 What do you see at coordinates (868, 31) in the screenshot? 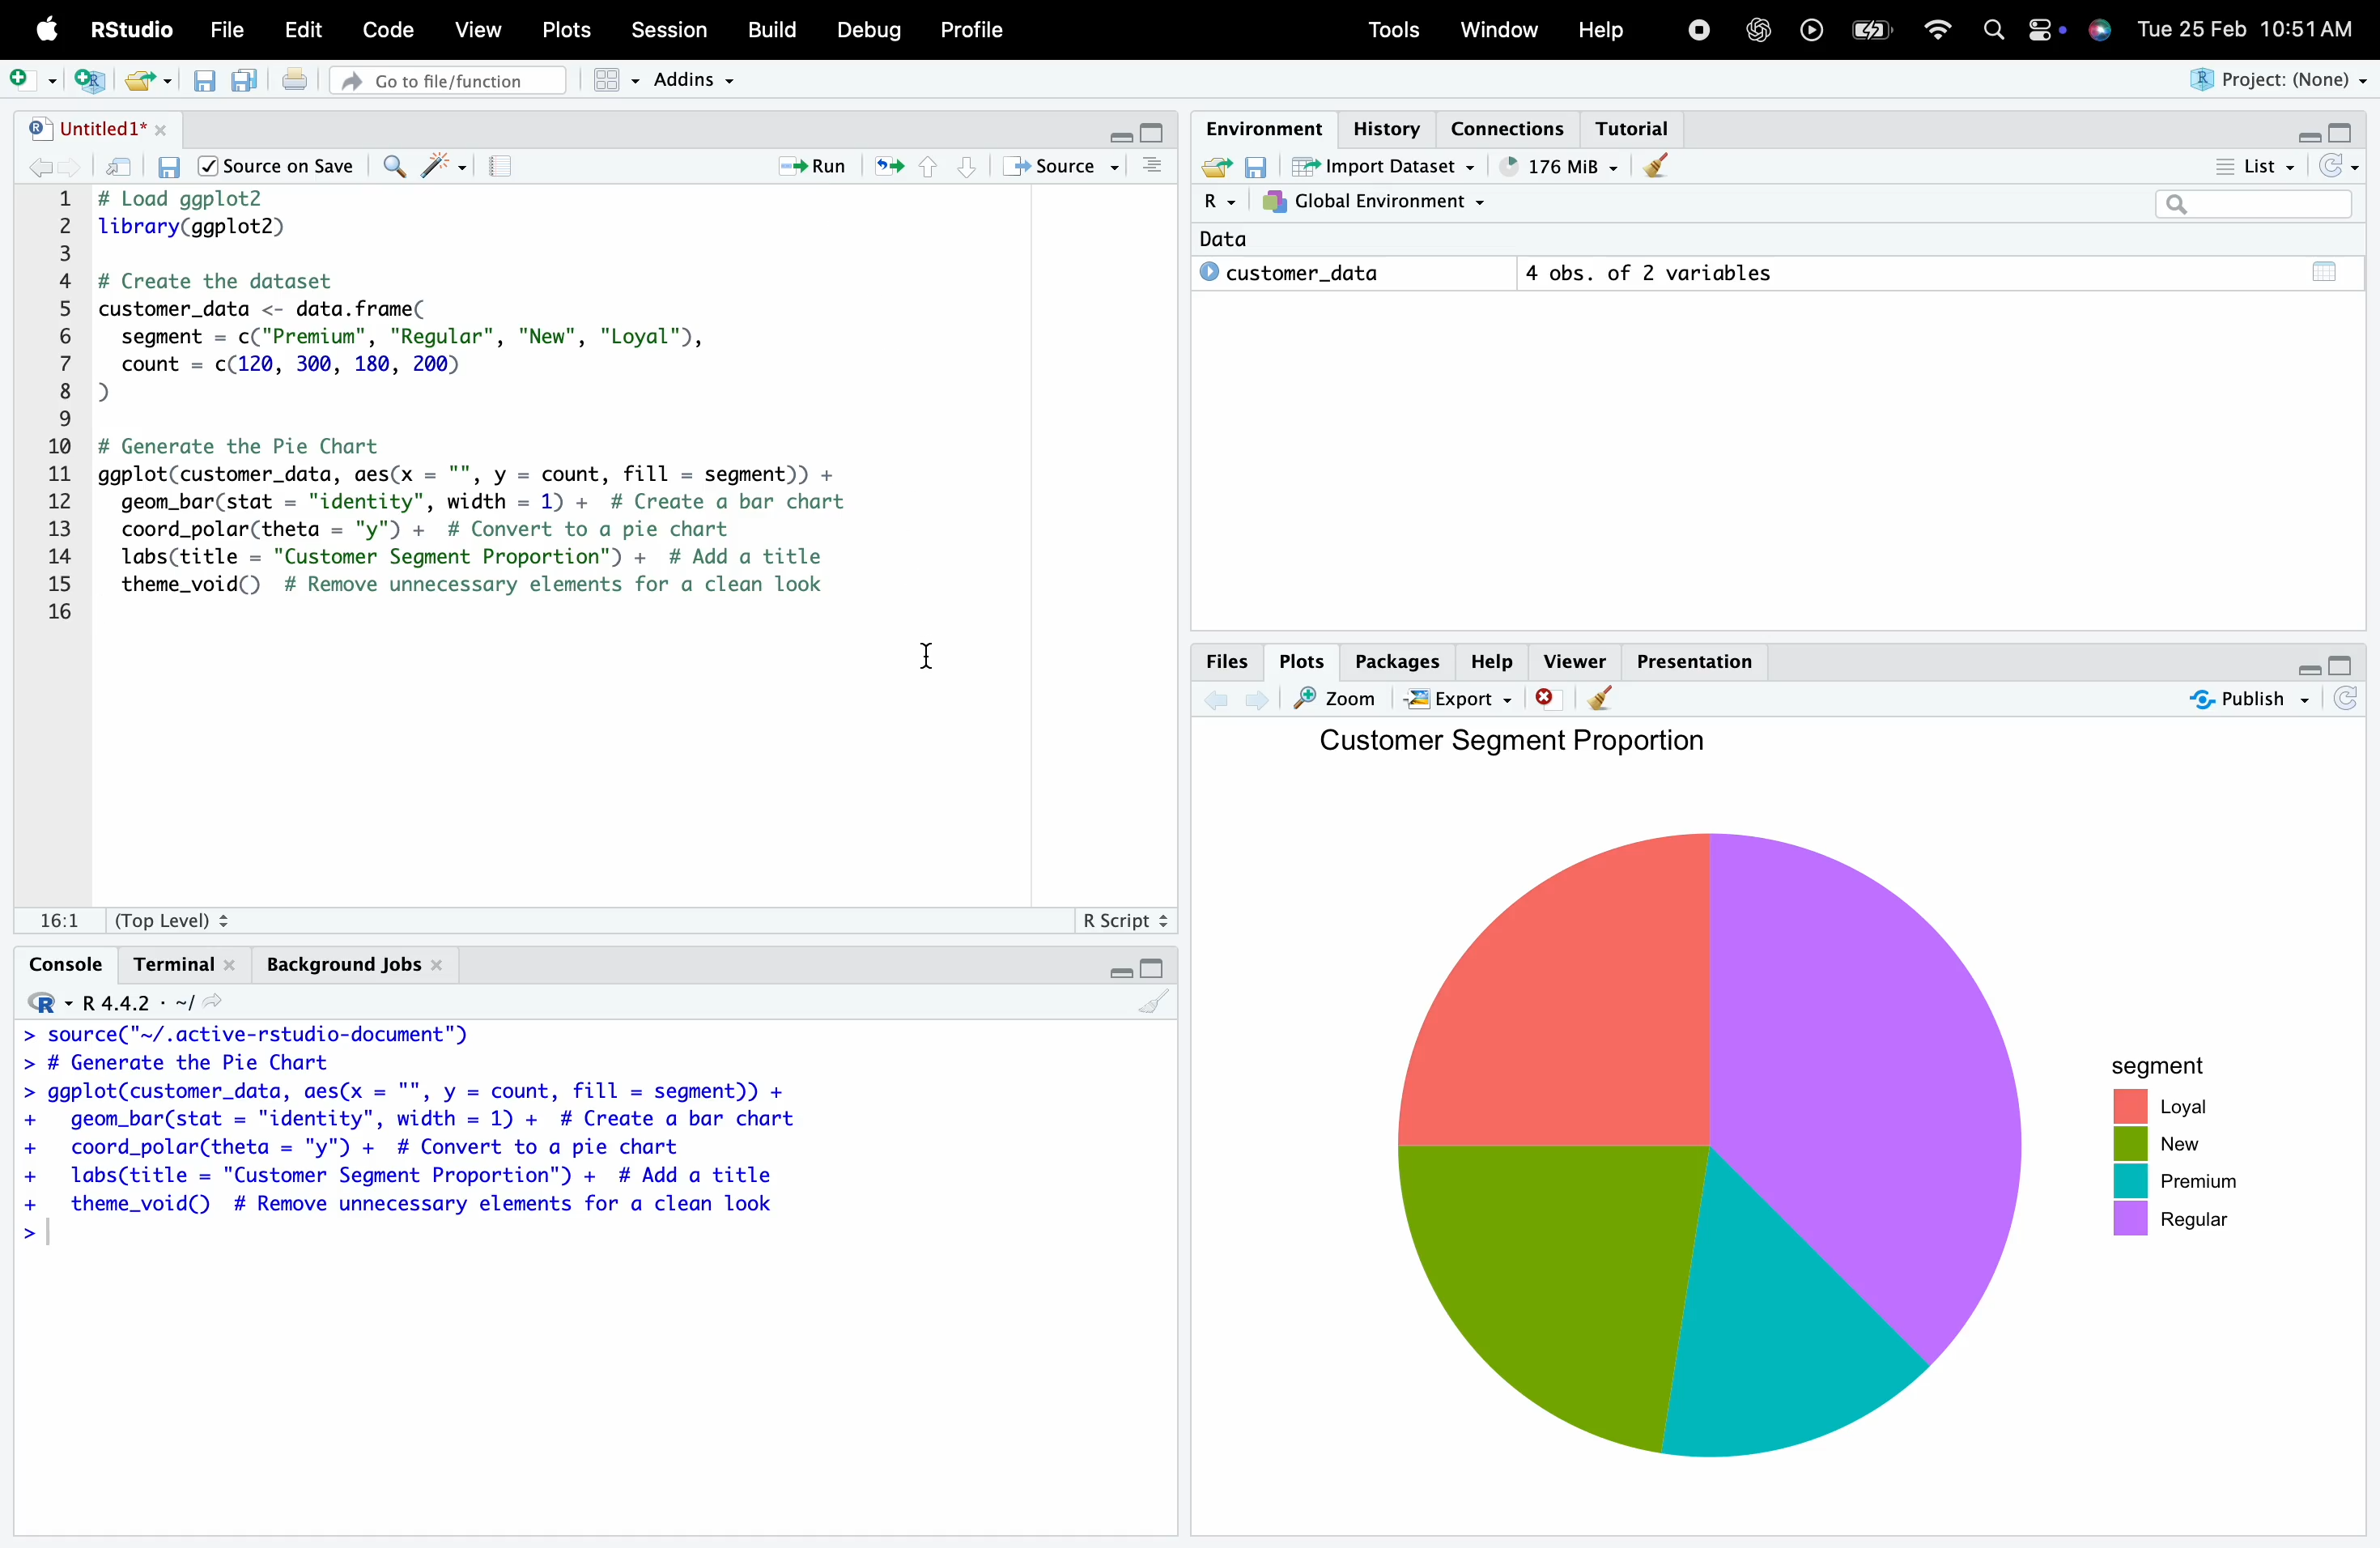
I see `Debug` at bounding box center [868, 31].